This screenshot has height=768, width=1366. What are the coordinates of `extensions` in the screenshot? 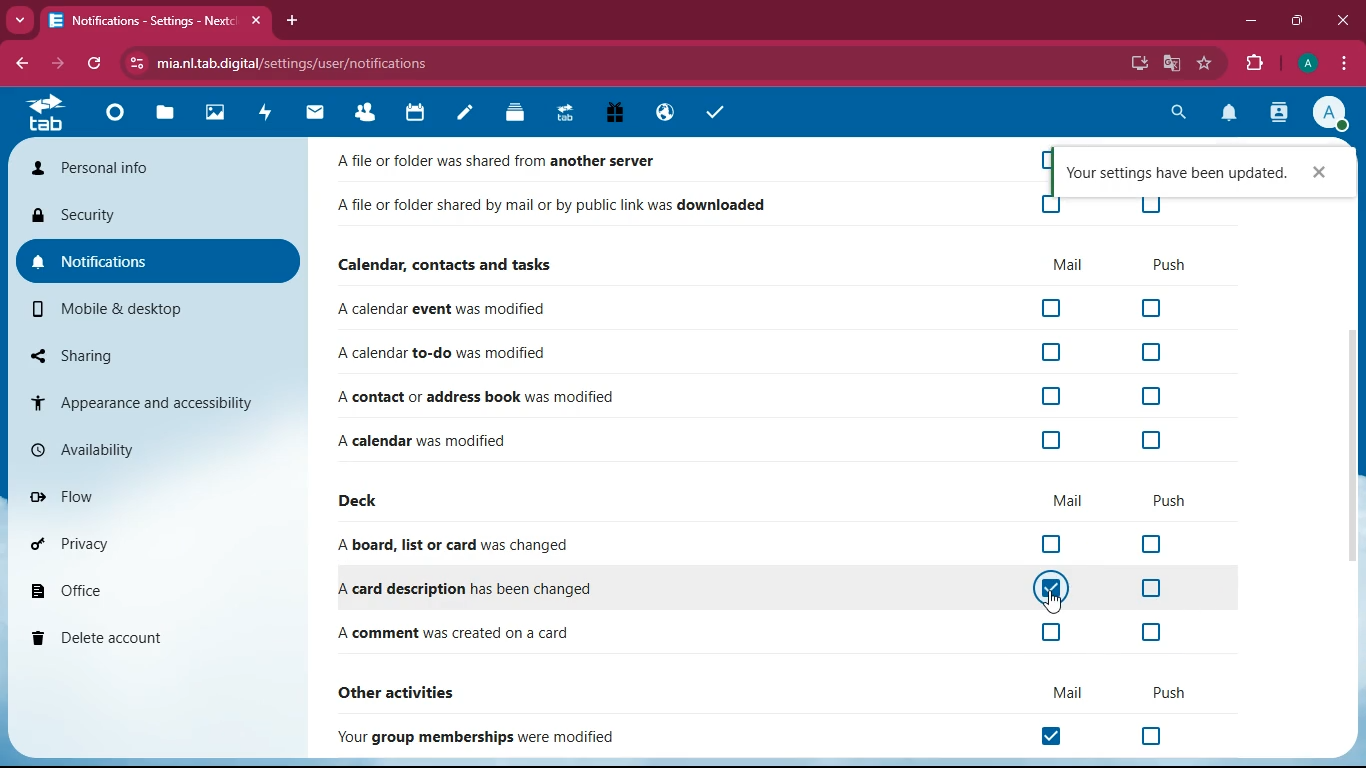 It's located at (1250, 61).